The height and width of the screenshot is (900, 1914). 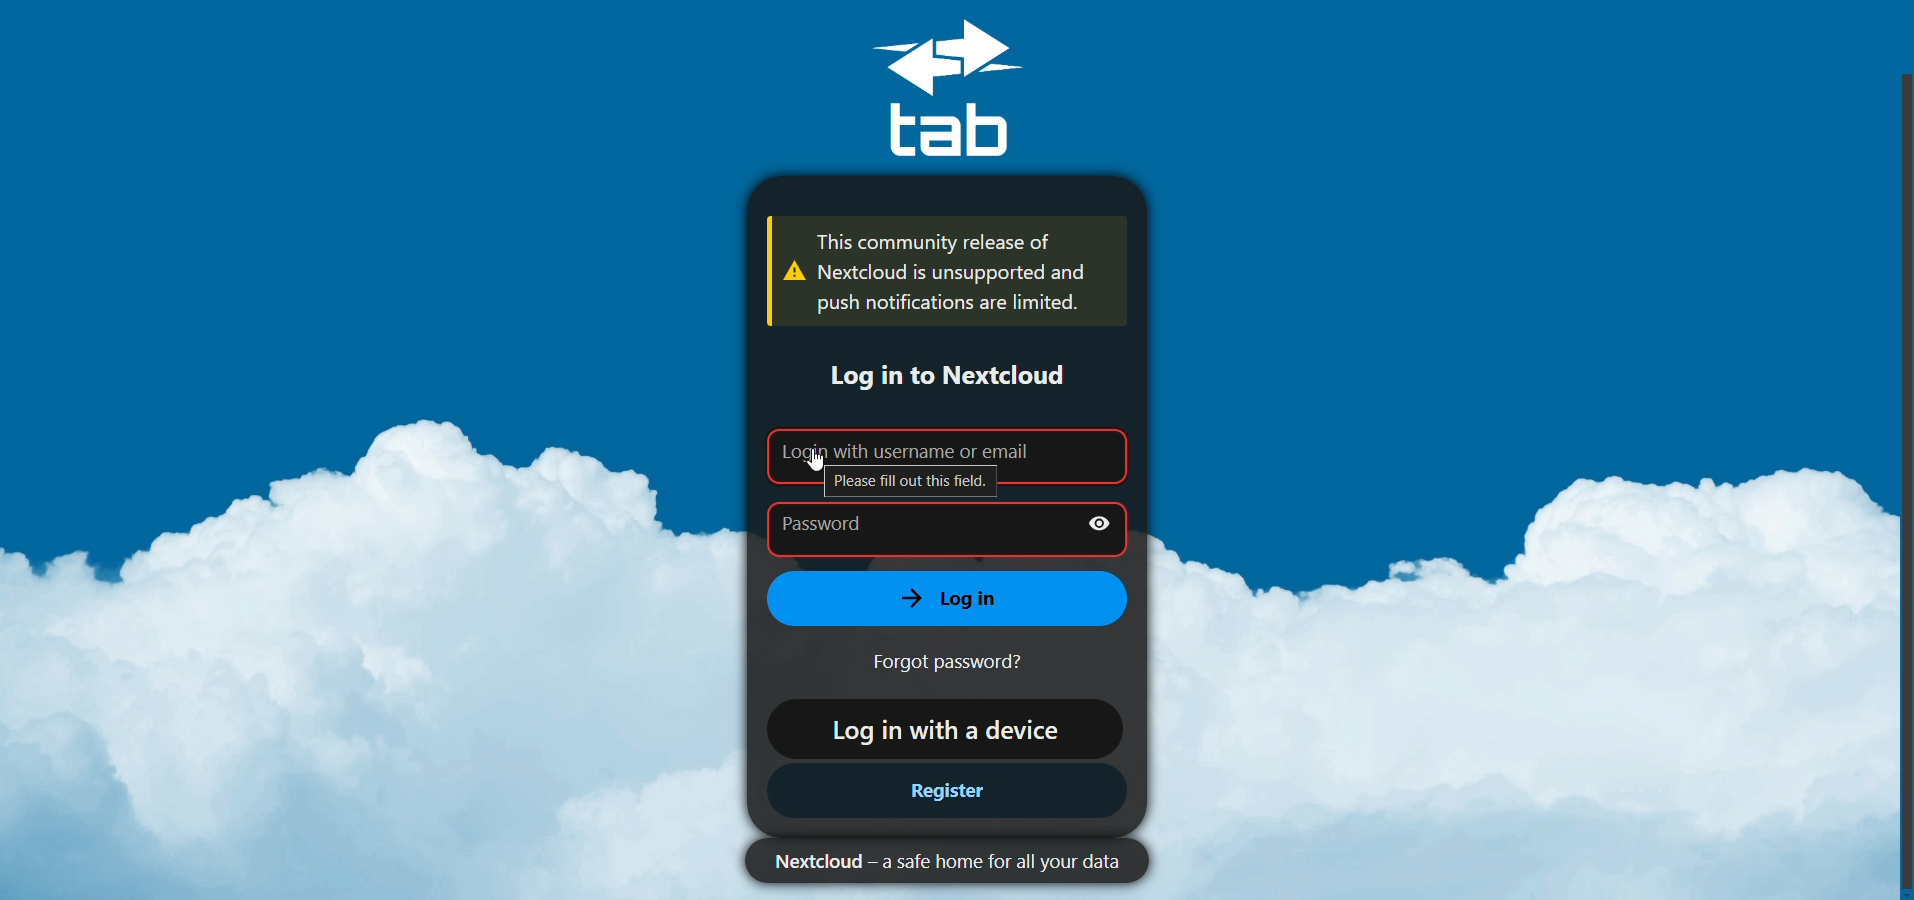 What do you see at coordinates (920, 530) in the screenshot?
I see `Password` at bounding box center [920, 530].